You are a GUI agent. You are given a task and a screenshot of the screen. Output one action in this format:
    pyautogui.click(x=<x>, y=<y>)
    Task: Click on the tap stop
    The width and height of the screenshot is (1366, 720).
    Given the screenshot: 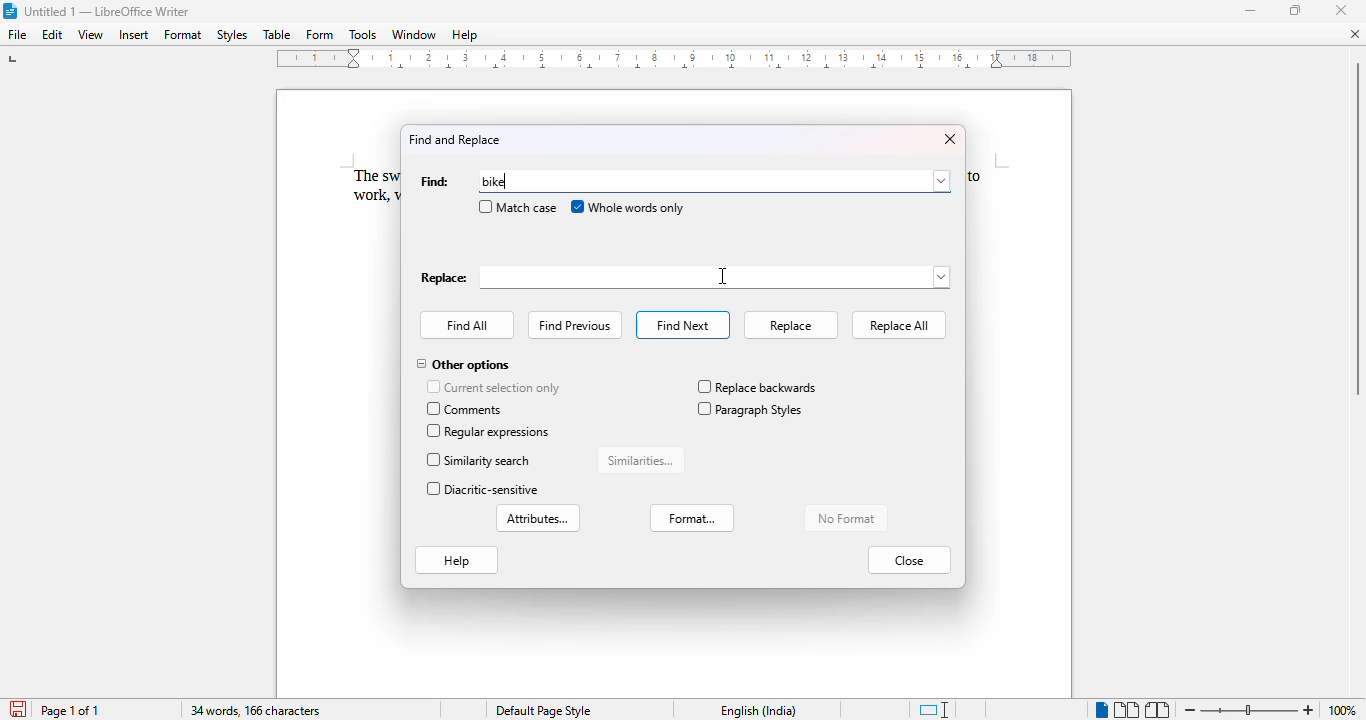 What is the action you would take?
    pyautogui.click(x=14, y=62)
    